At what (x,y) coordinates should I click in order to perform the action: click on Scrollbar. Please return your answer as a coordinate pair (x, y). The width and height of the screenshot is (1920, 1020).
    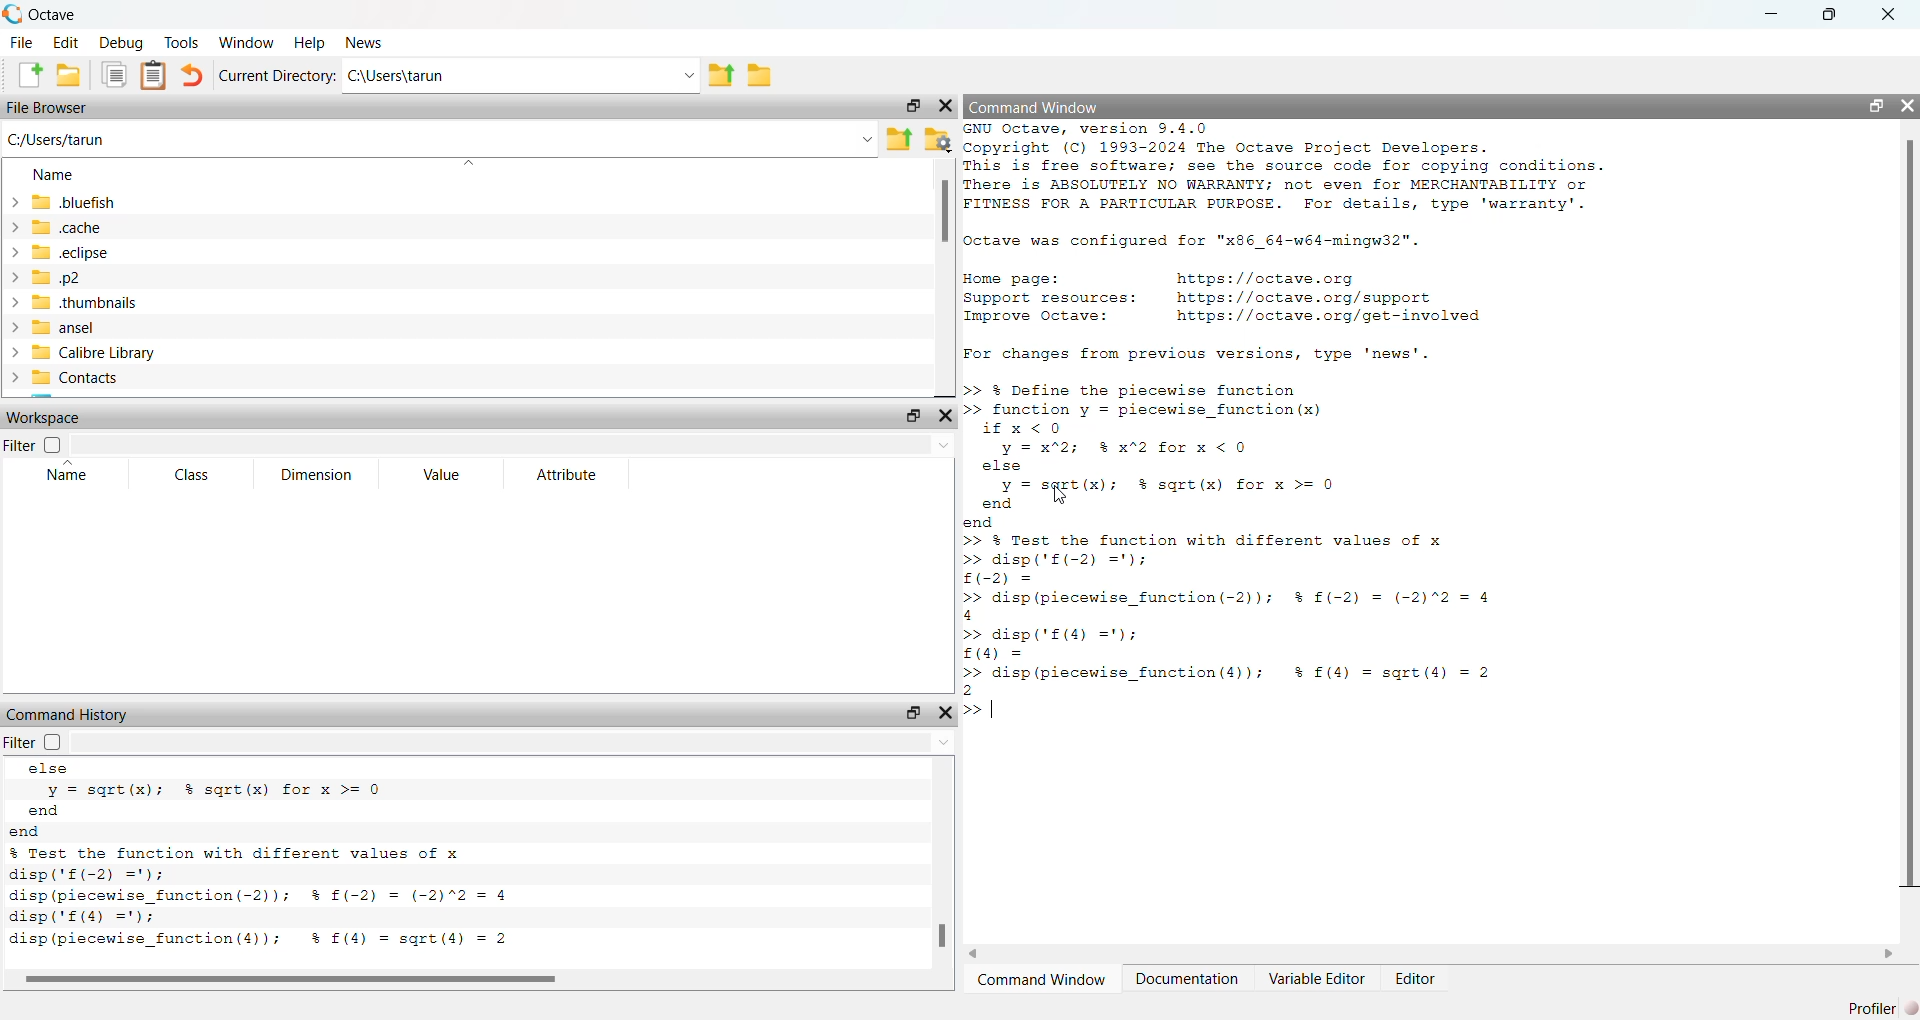
    Looking at the image, I should click on (1912, 514).